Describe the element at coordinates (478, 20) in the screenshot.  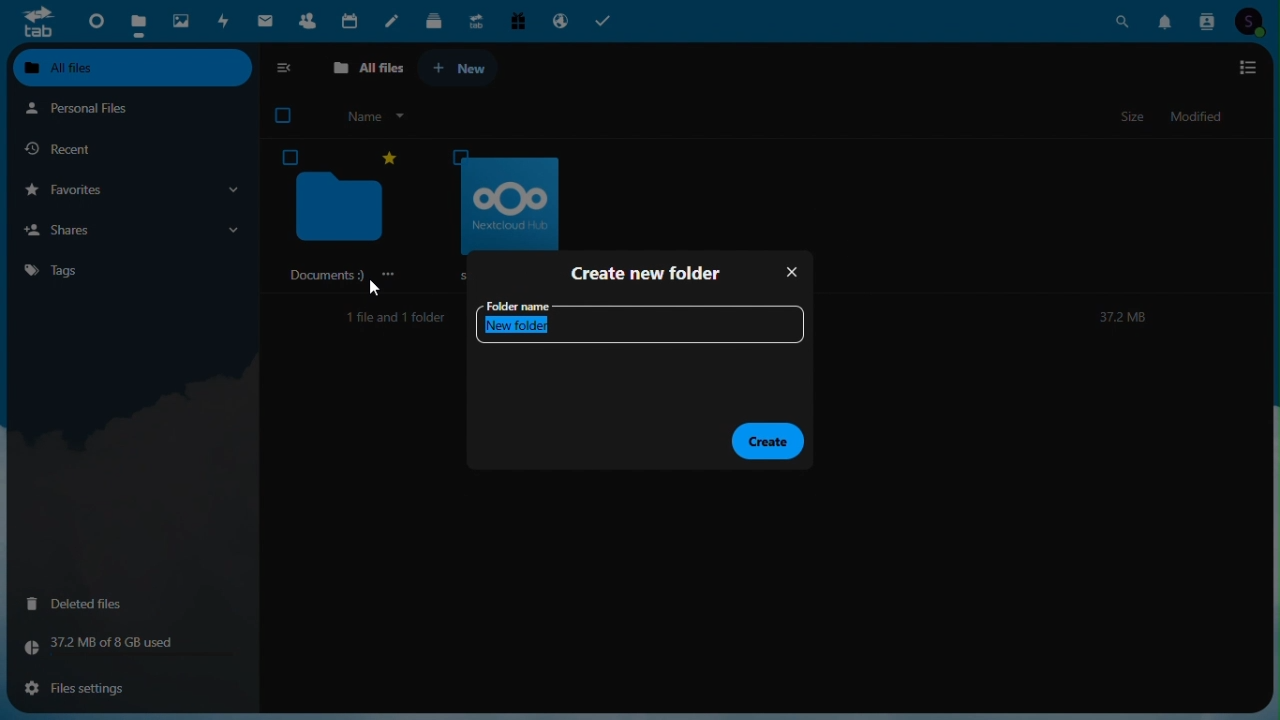
I see `Upgrade` at that location.